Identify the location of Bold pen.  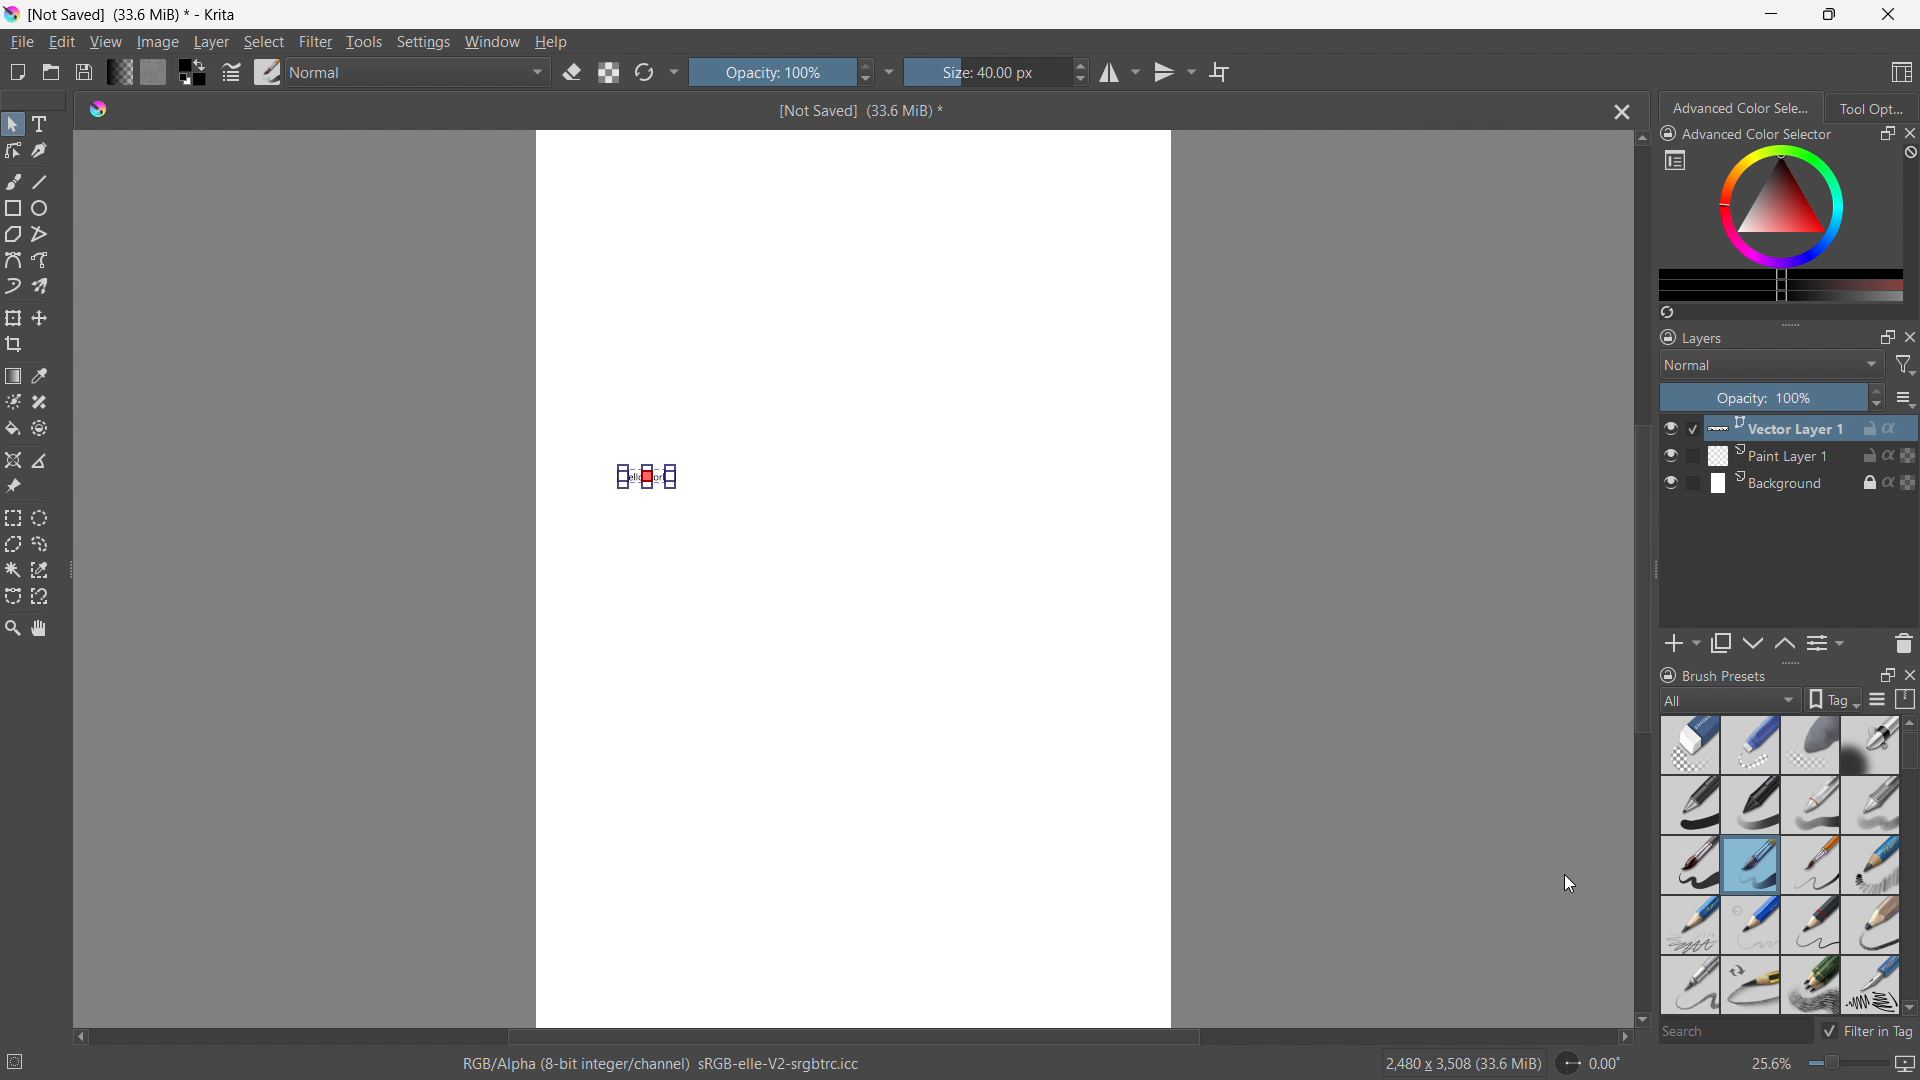
(1869, 745).